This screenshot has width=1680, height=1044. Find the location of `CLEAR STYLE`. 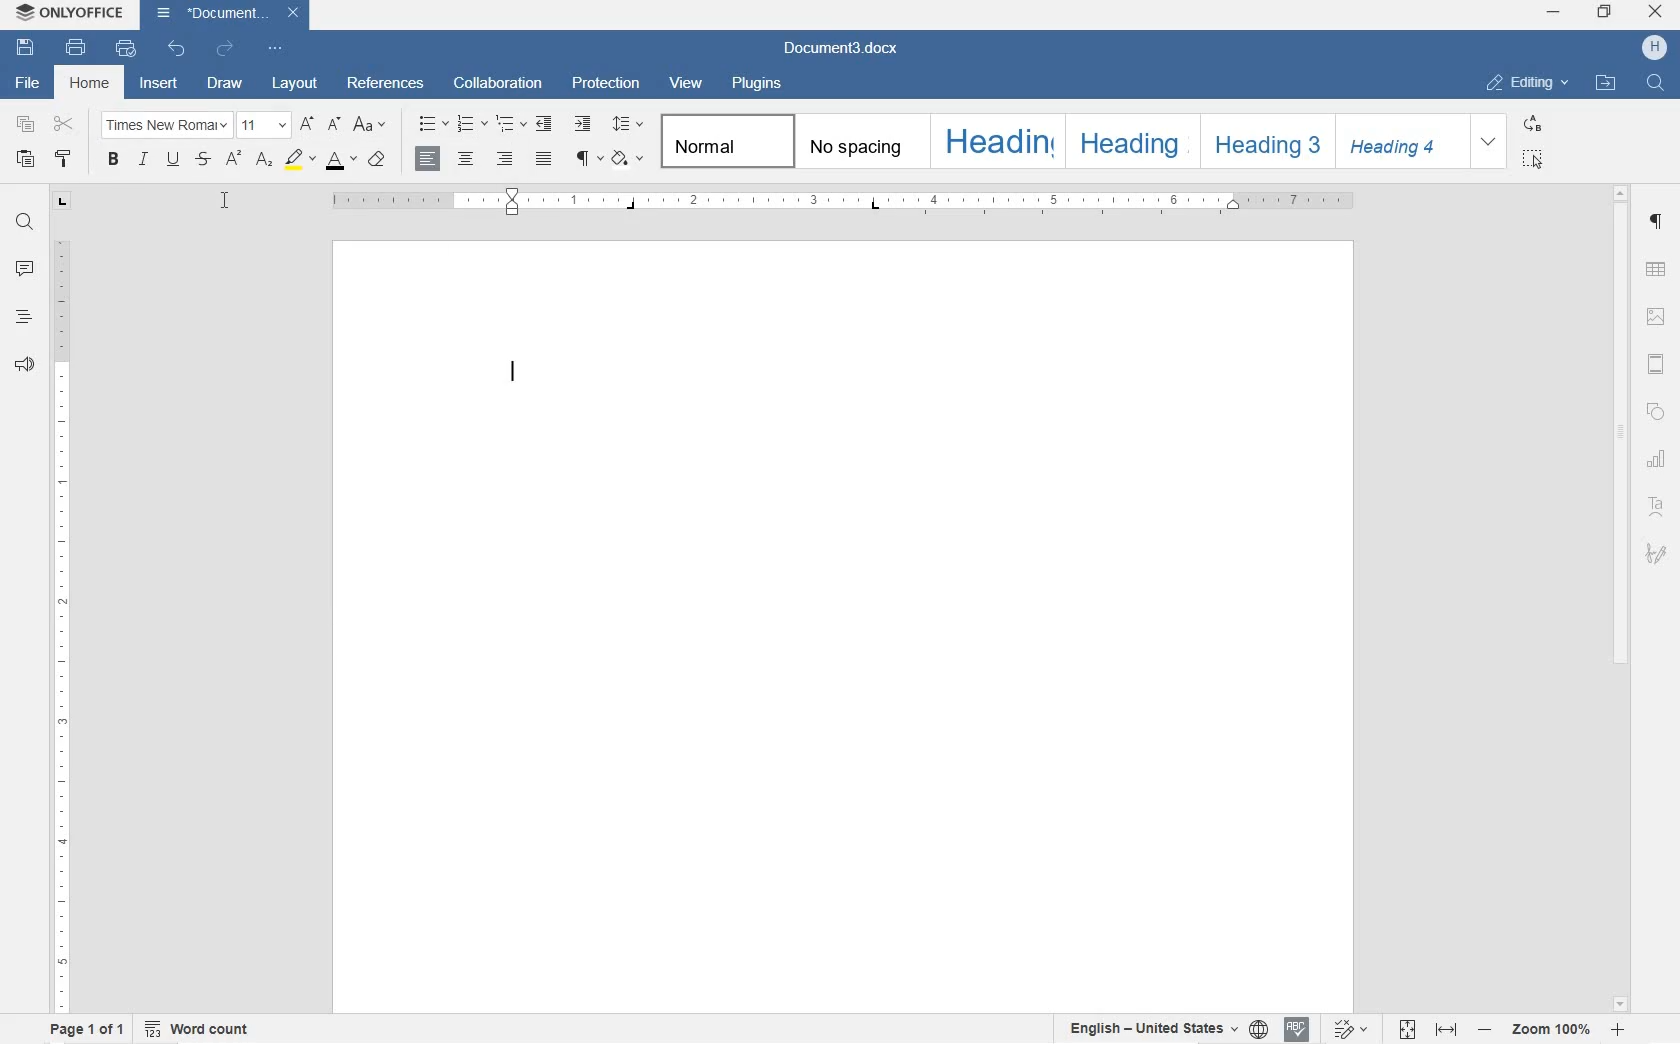

CLEAR STYLE is located at coordinates (378, 162).